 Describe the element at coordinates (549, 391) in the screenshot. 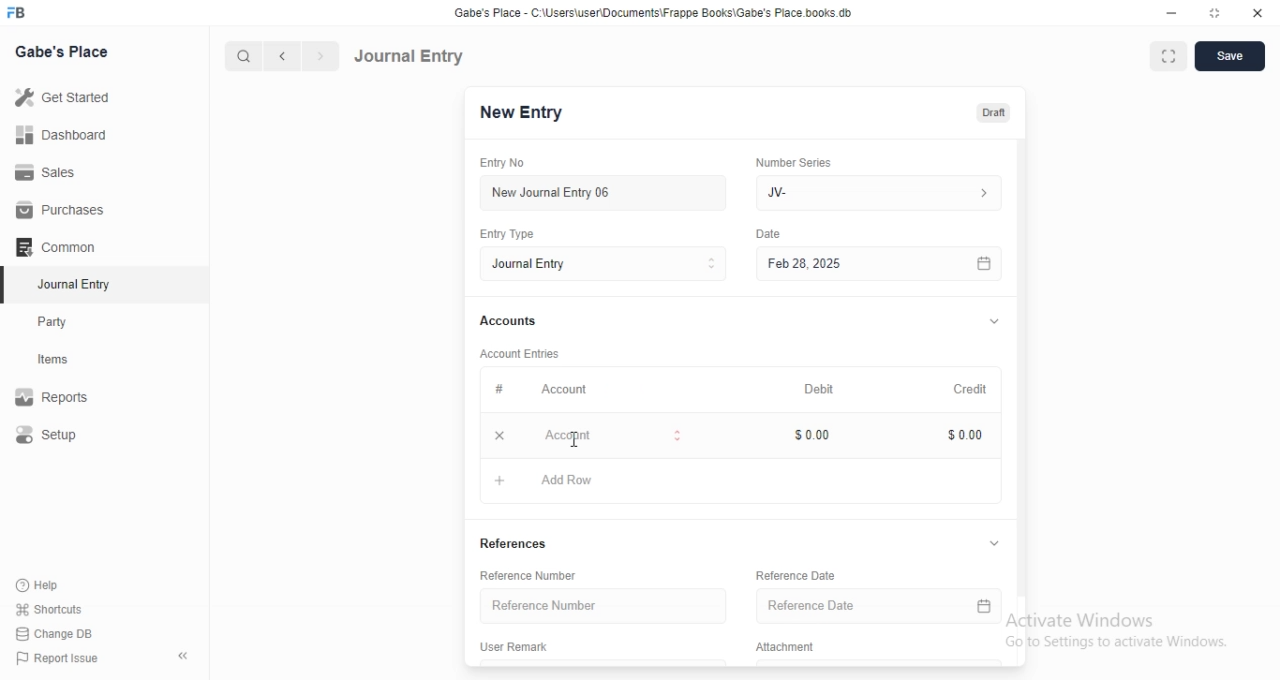

I see `Account` at that location.